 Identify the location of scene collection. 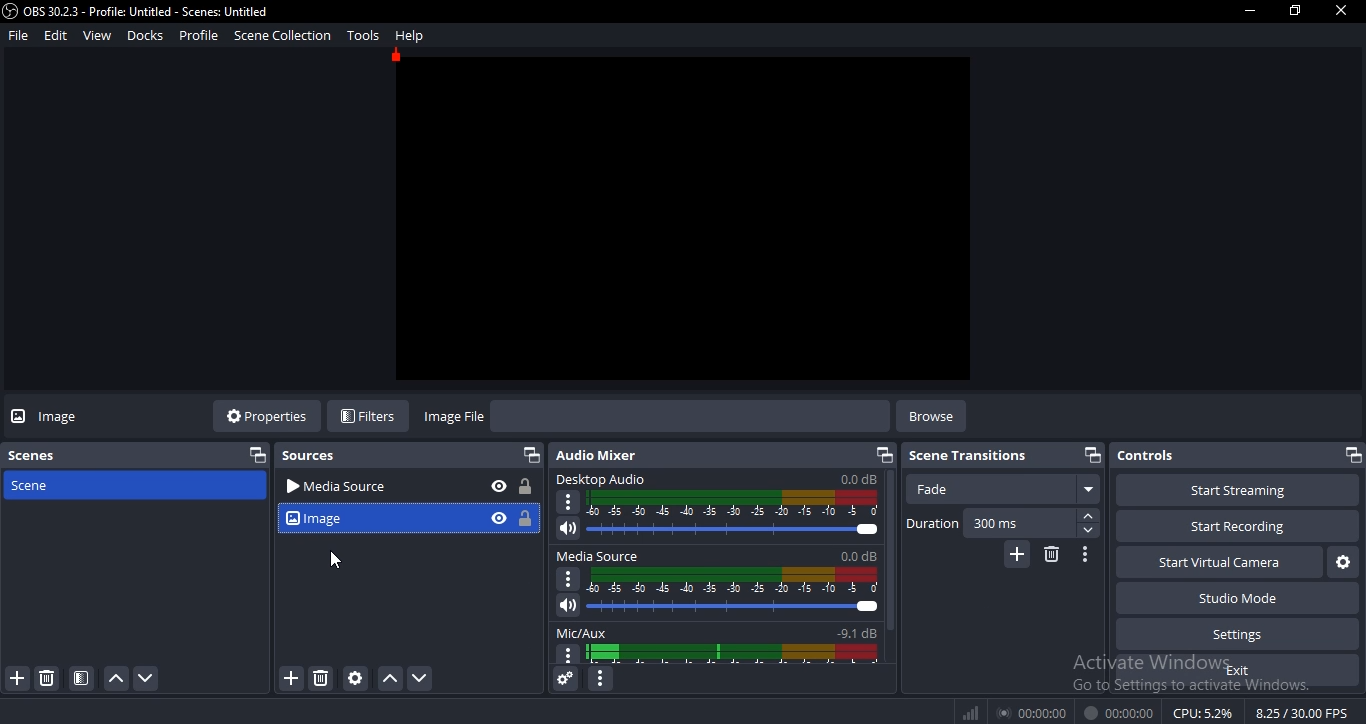
(281, 35).